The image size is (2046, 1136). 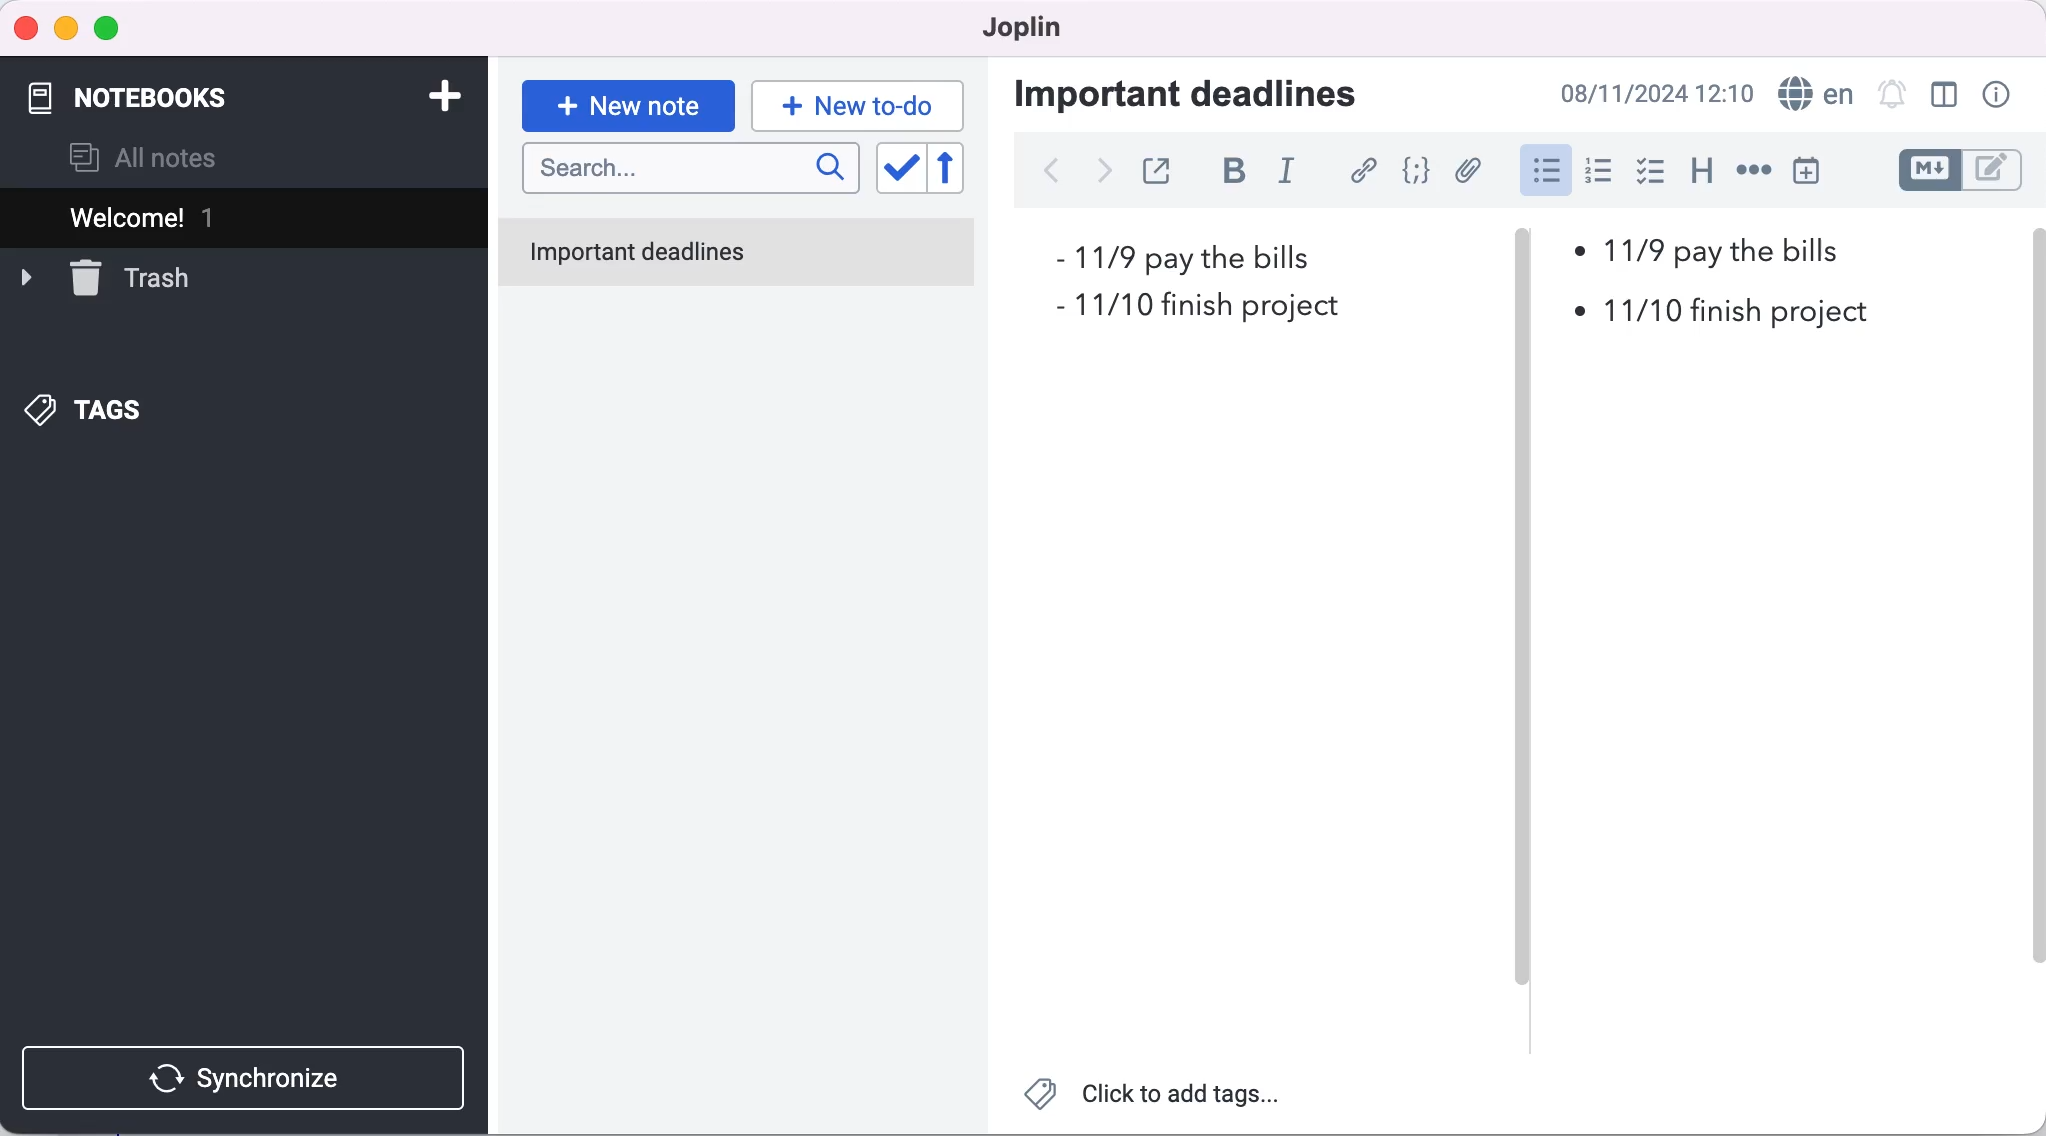 What do you see at coordinates (166, 155) in the screenshot?
I see `all notes` at bounding box center [166, 155].